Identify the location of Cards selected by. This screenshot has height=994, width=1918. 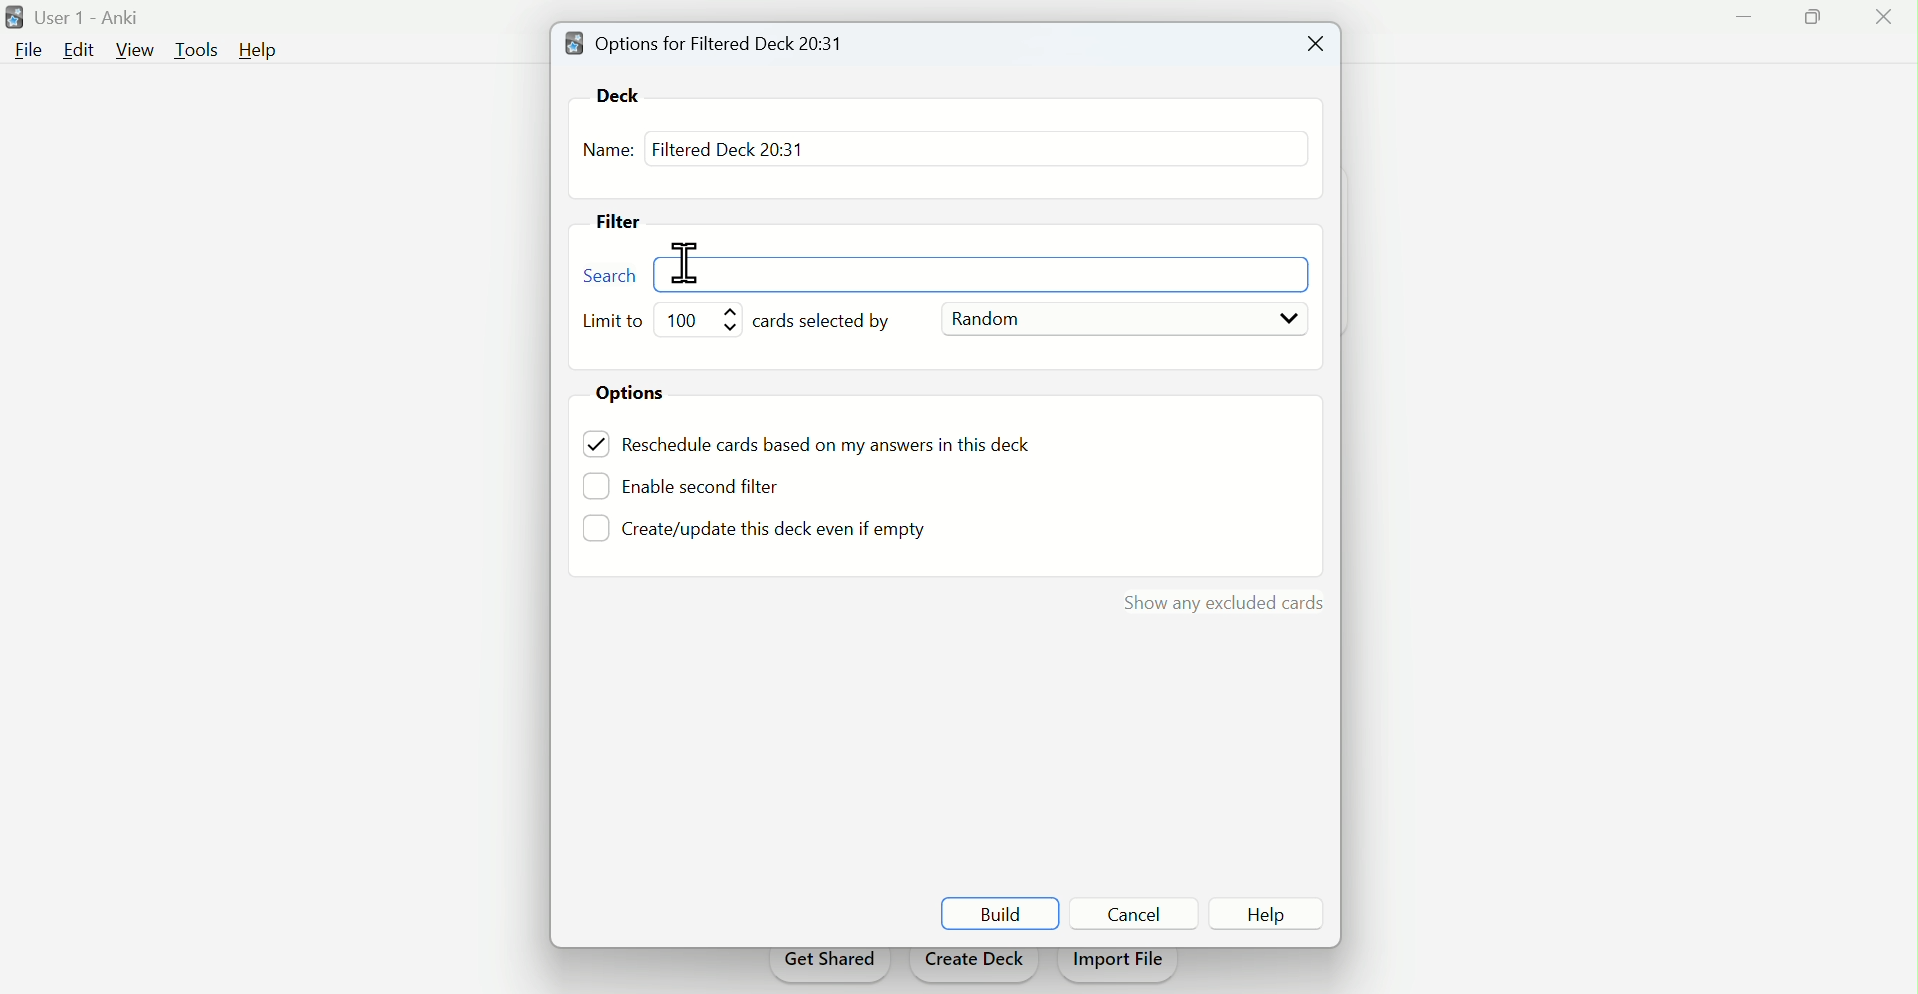
(833, 322).